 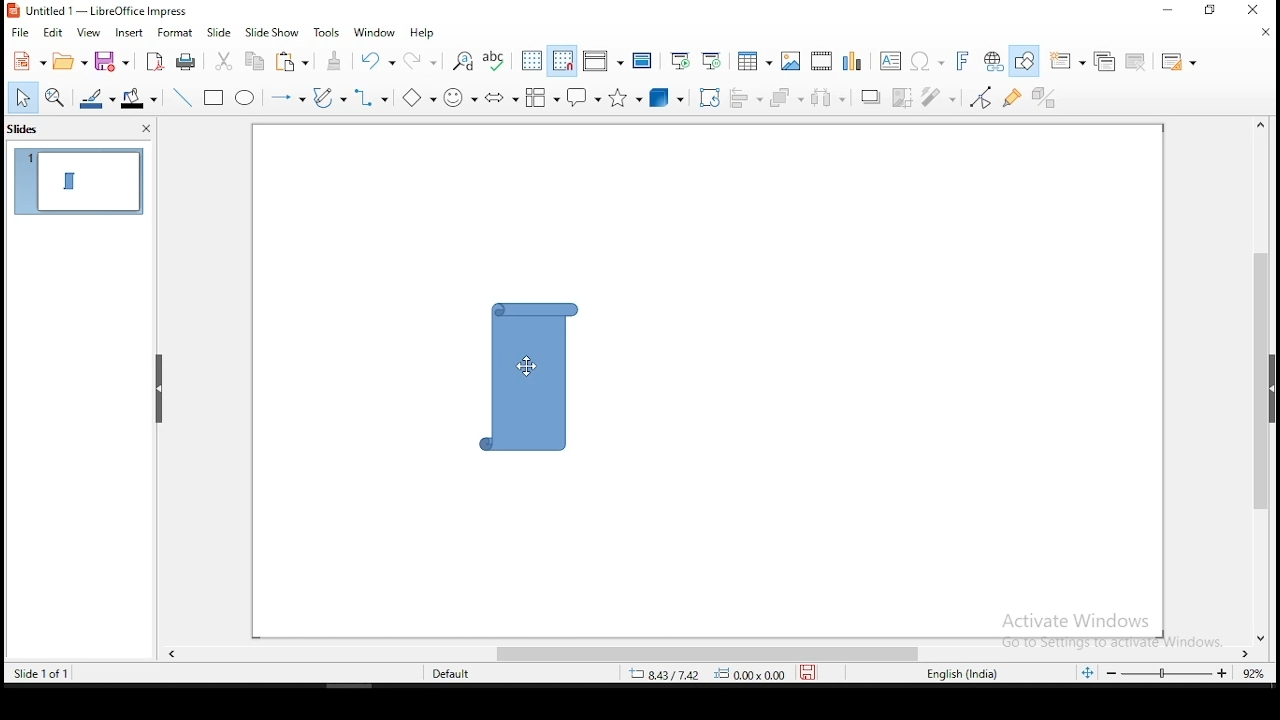 I want to click on tools, so click(x=328, y=34).